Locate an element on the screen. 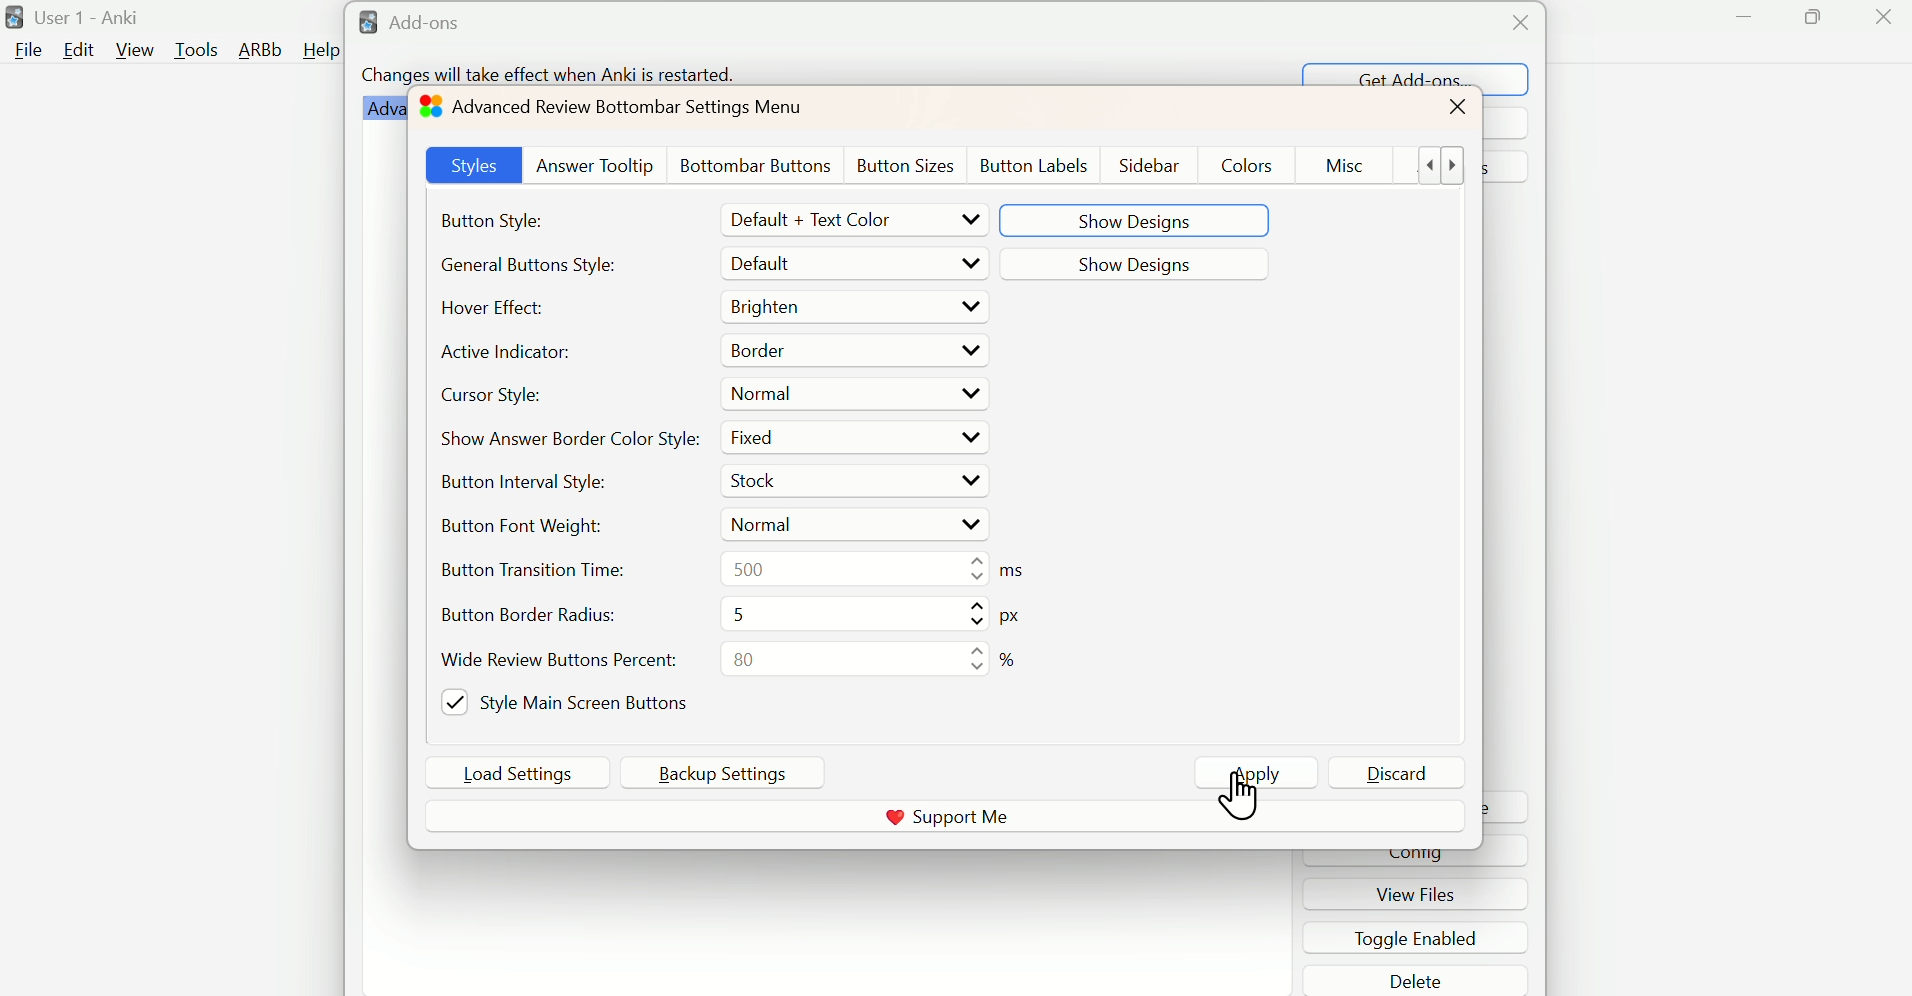  User 1 - Anki is located at coordinates (89, 18).